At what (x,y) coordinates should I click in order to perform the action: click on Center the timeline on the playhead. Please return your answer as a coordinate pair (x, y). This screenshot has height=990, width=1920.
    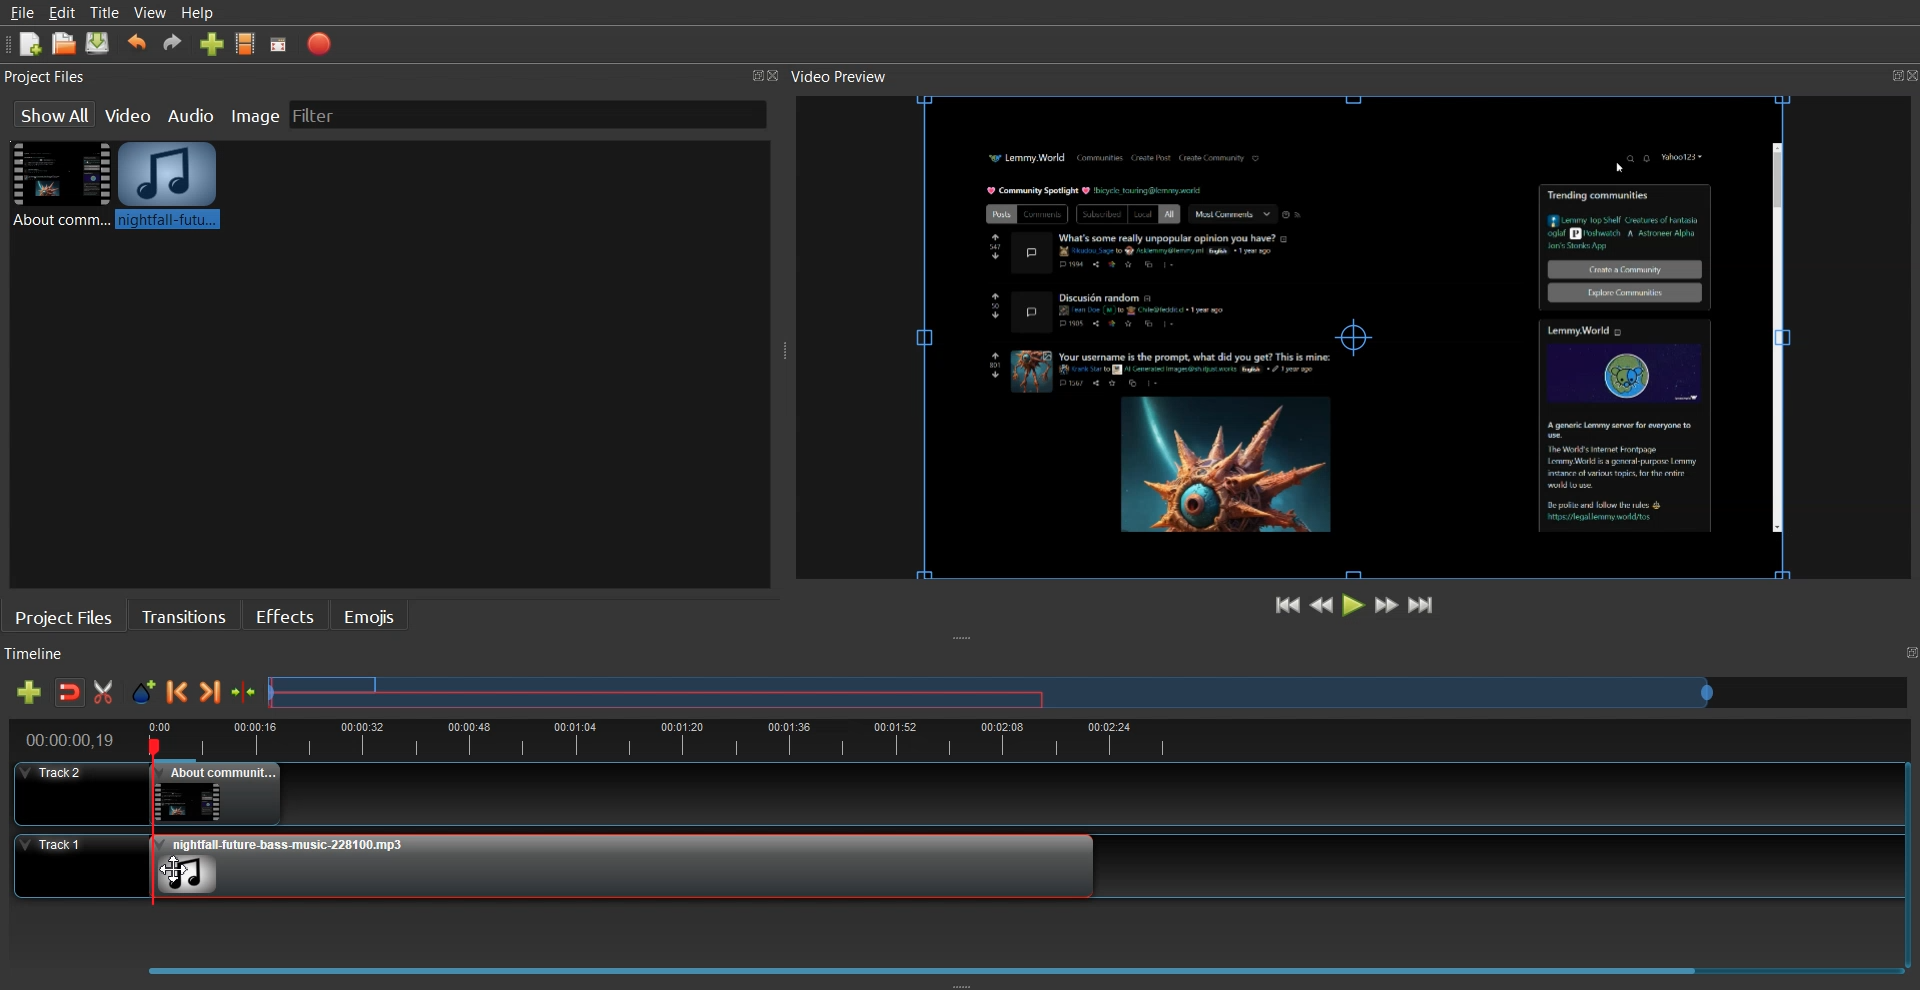
    Looking at the image, I should click on (245, 692).